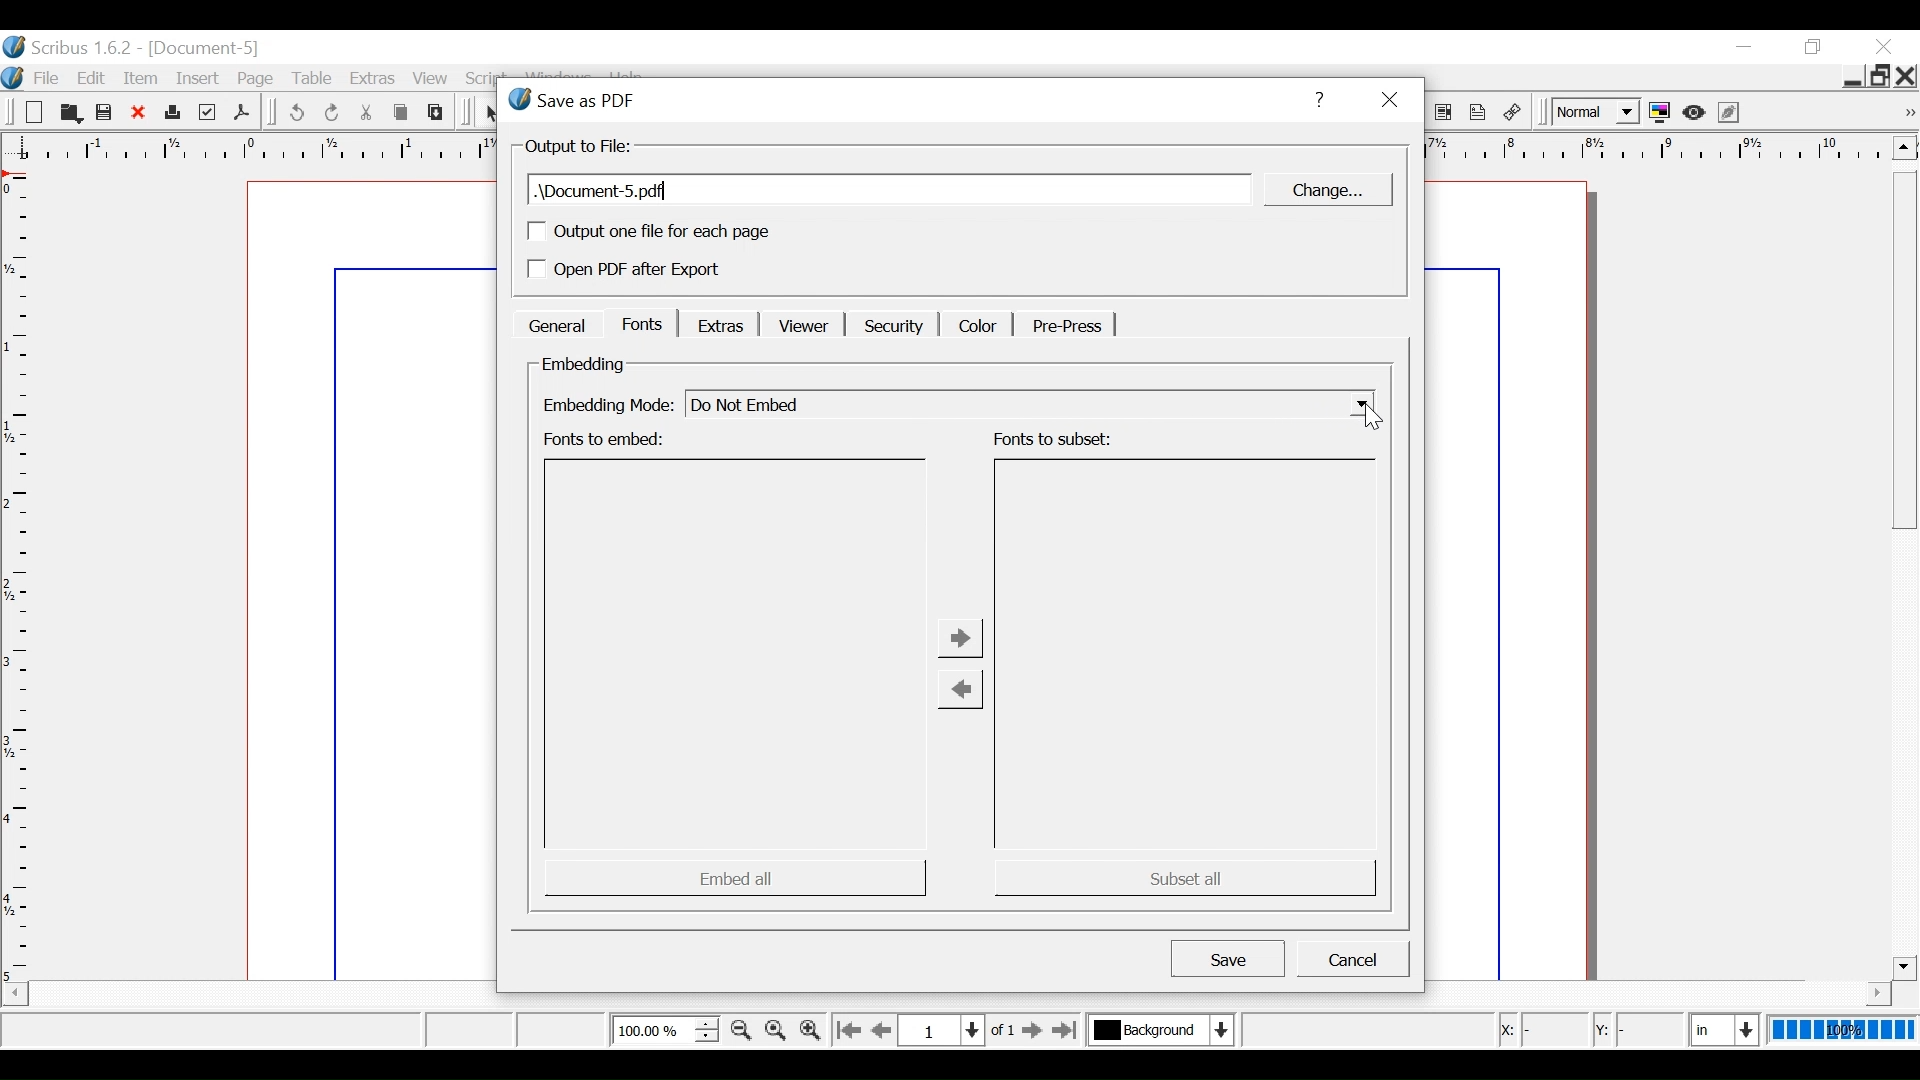 The width and height of the screenshot is (1920, 1080). Describe the element at coordinates (365, 579) in the screenshot. I see `Document` at that location.